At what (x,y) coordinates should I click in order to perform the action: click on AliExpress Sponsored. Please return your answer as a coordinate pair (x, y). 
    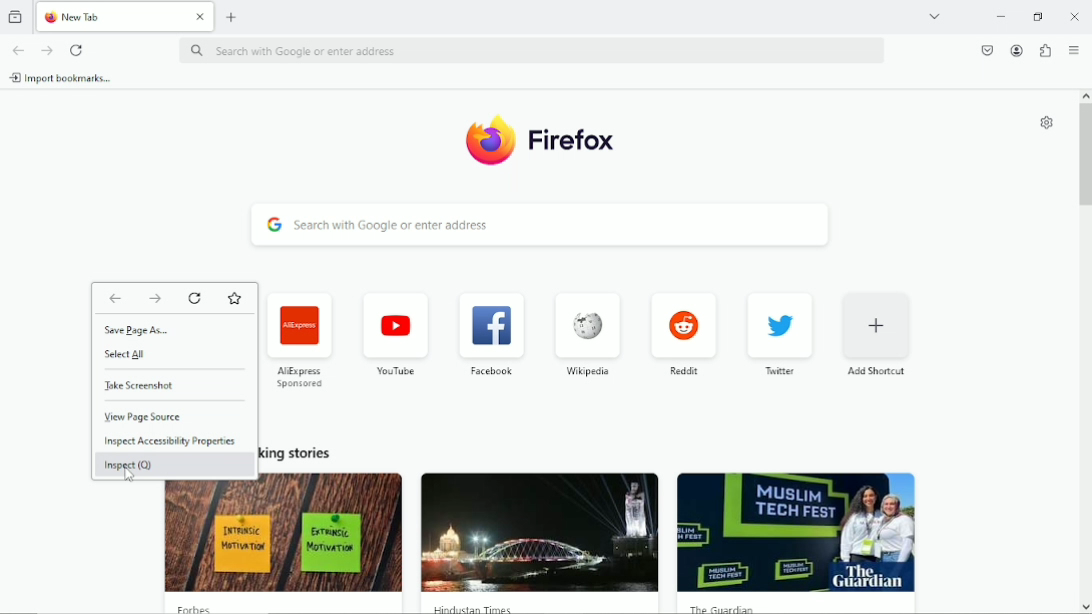
    Looking at the image, I should click on (301, 339).